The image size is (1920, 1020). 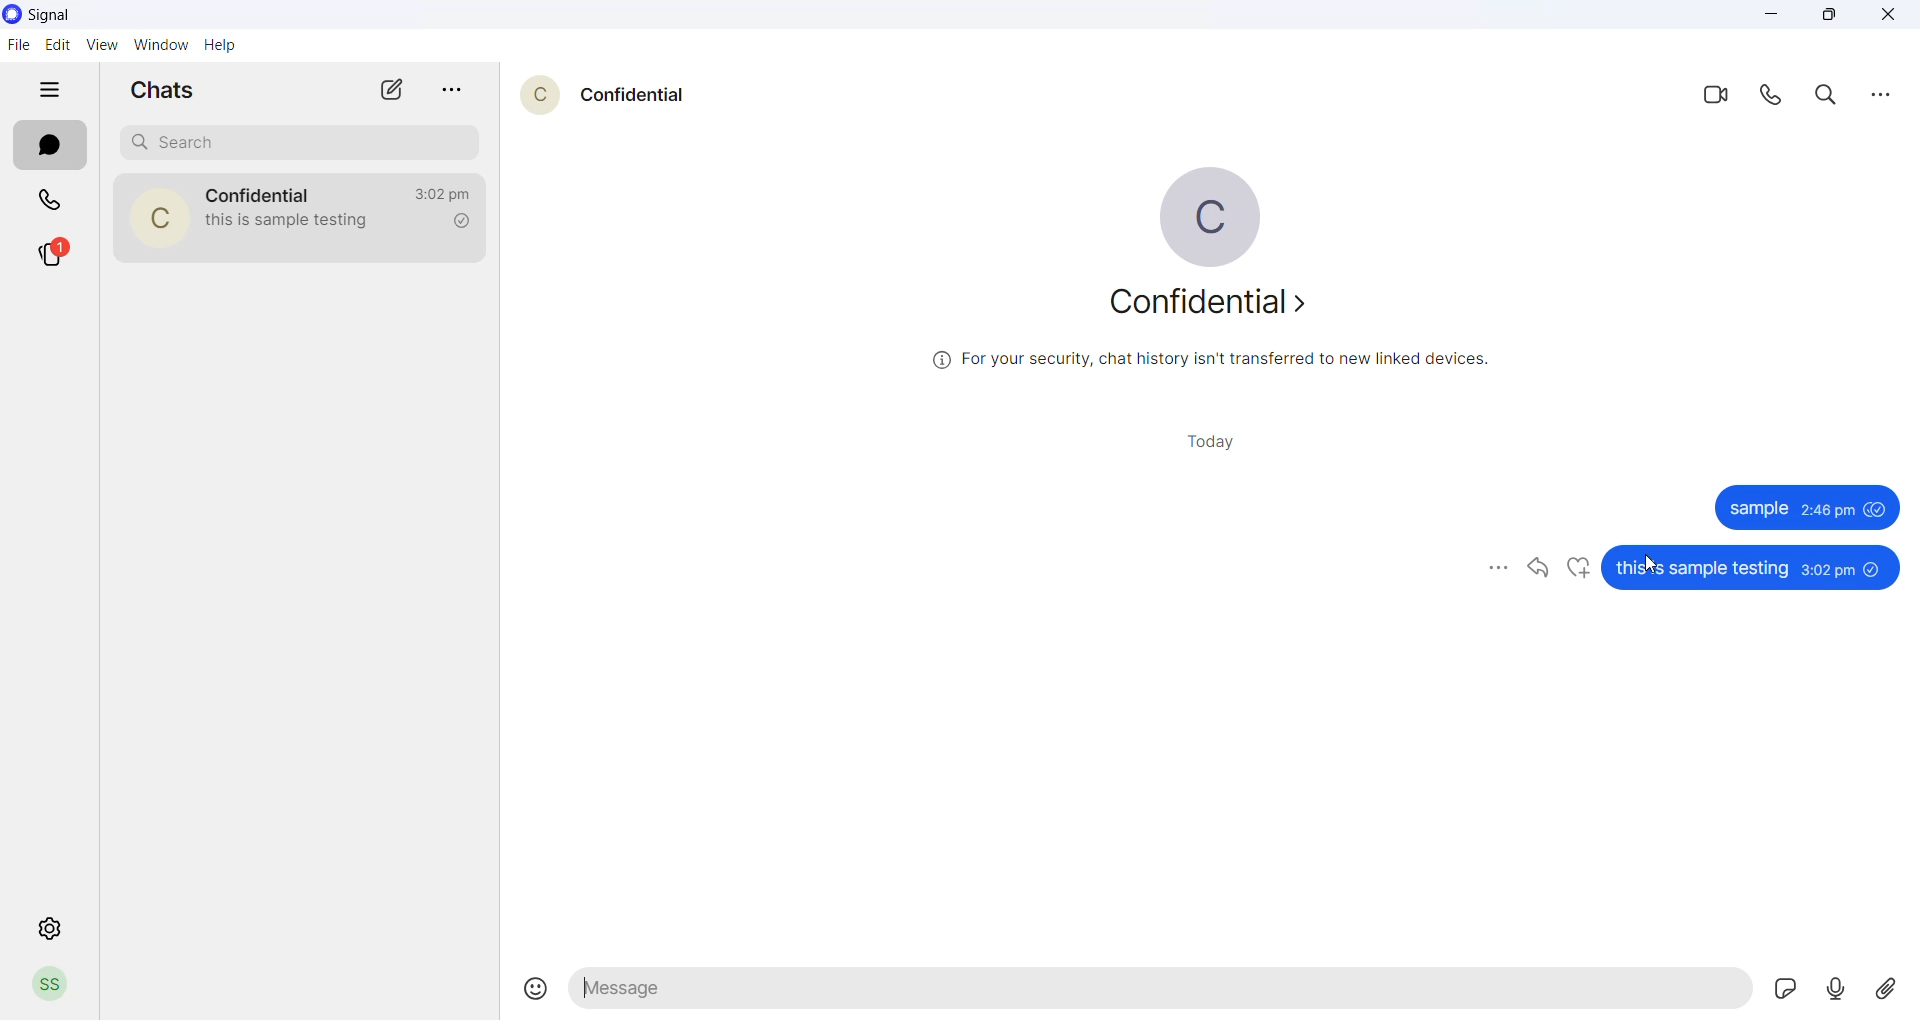 What do you see at coordinates (525, 982) in the screenshot?
I see `emojis` at bounding box center [525, 982].